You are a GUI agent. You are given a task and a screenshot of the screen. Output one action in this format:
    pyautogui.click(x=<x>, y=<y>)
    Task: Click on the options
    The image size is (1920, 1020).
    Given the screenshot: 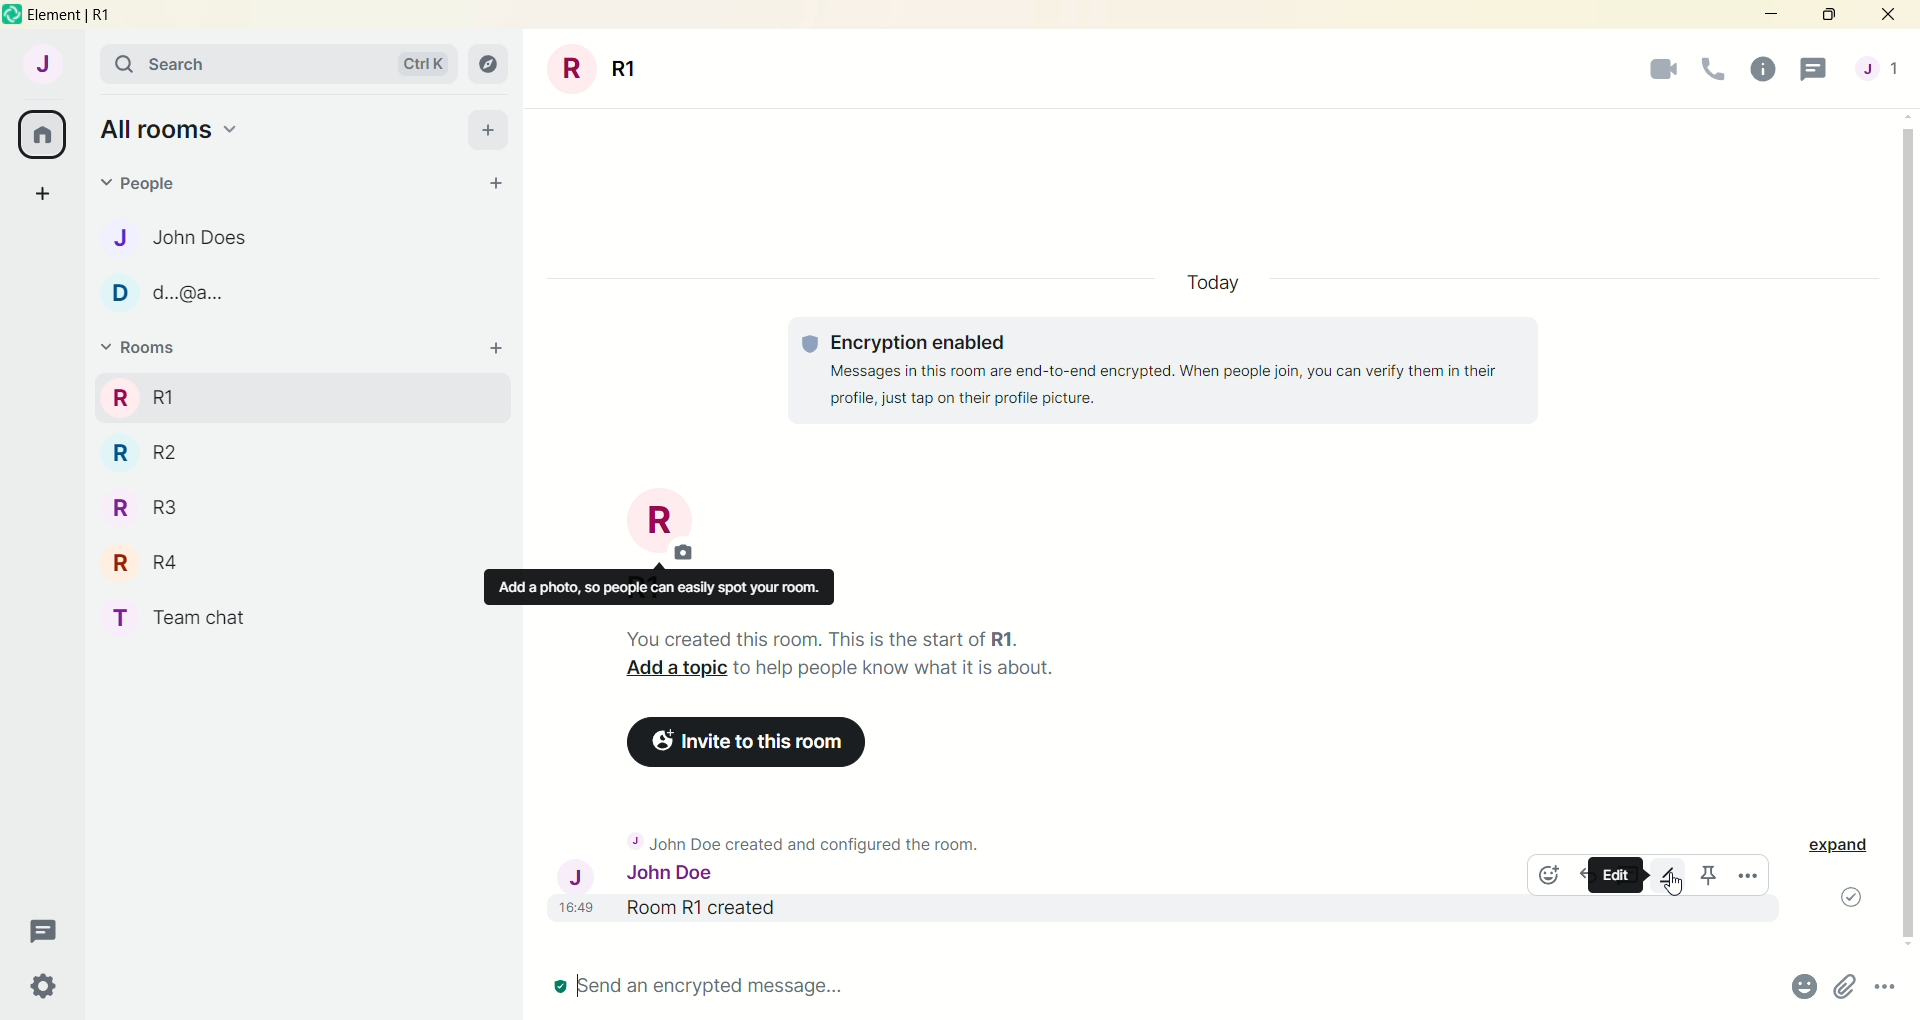 What is the action you would take?
    pyautogui.click(x=1750, y=876)
    